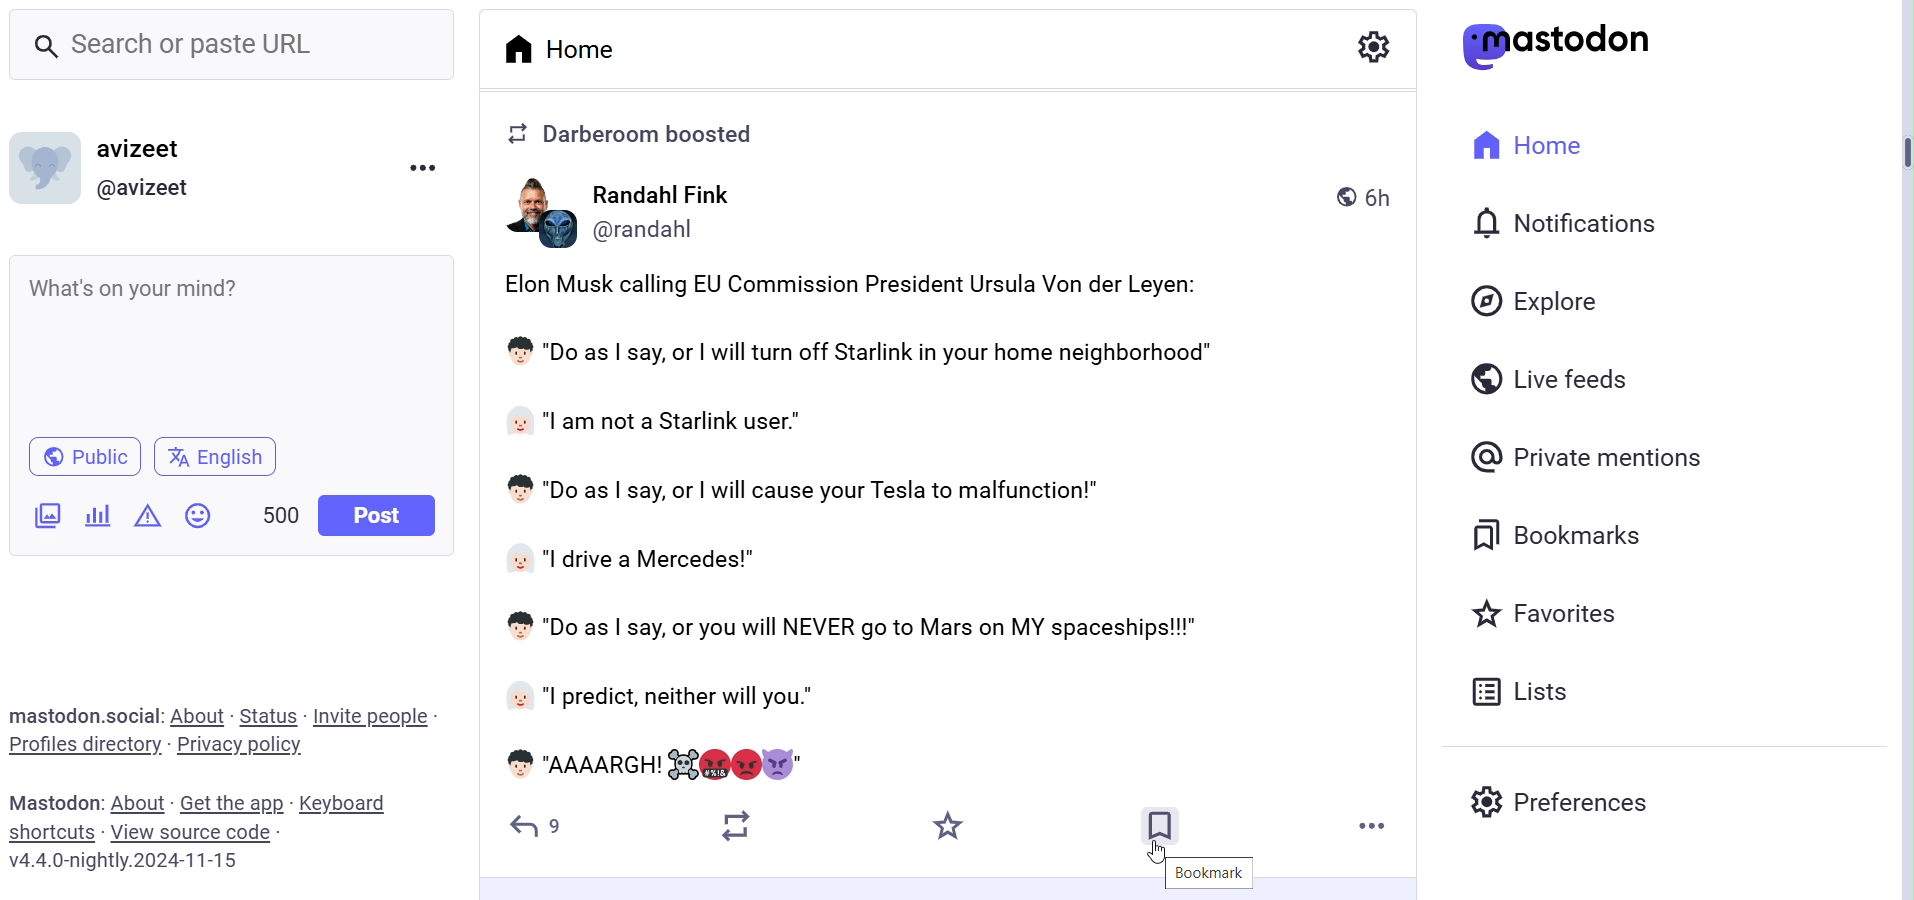  What do you see at coordinates (42, 167) in the screenshot?
I see `Profile Picture` at bounding box center [42, 167].